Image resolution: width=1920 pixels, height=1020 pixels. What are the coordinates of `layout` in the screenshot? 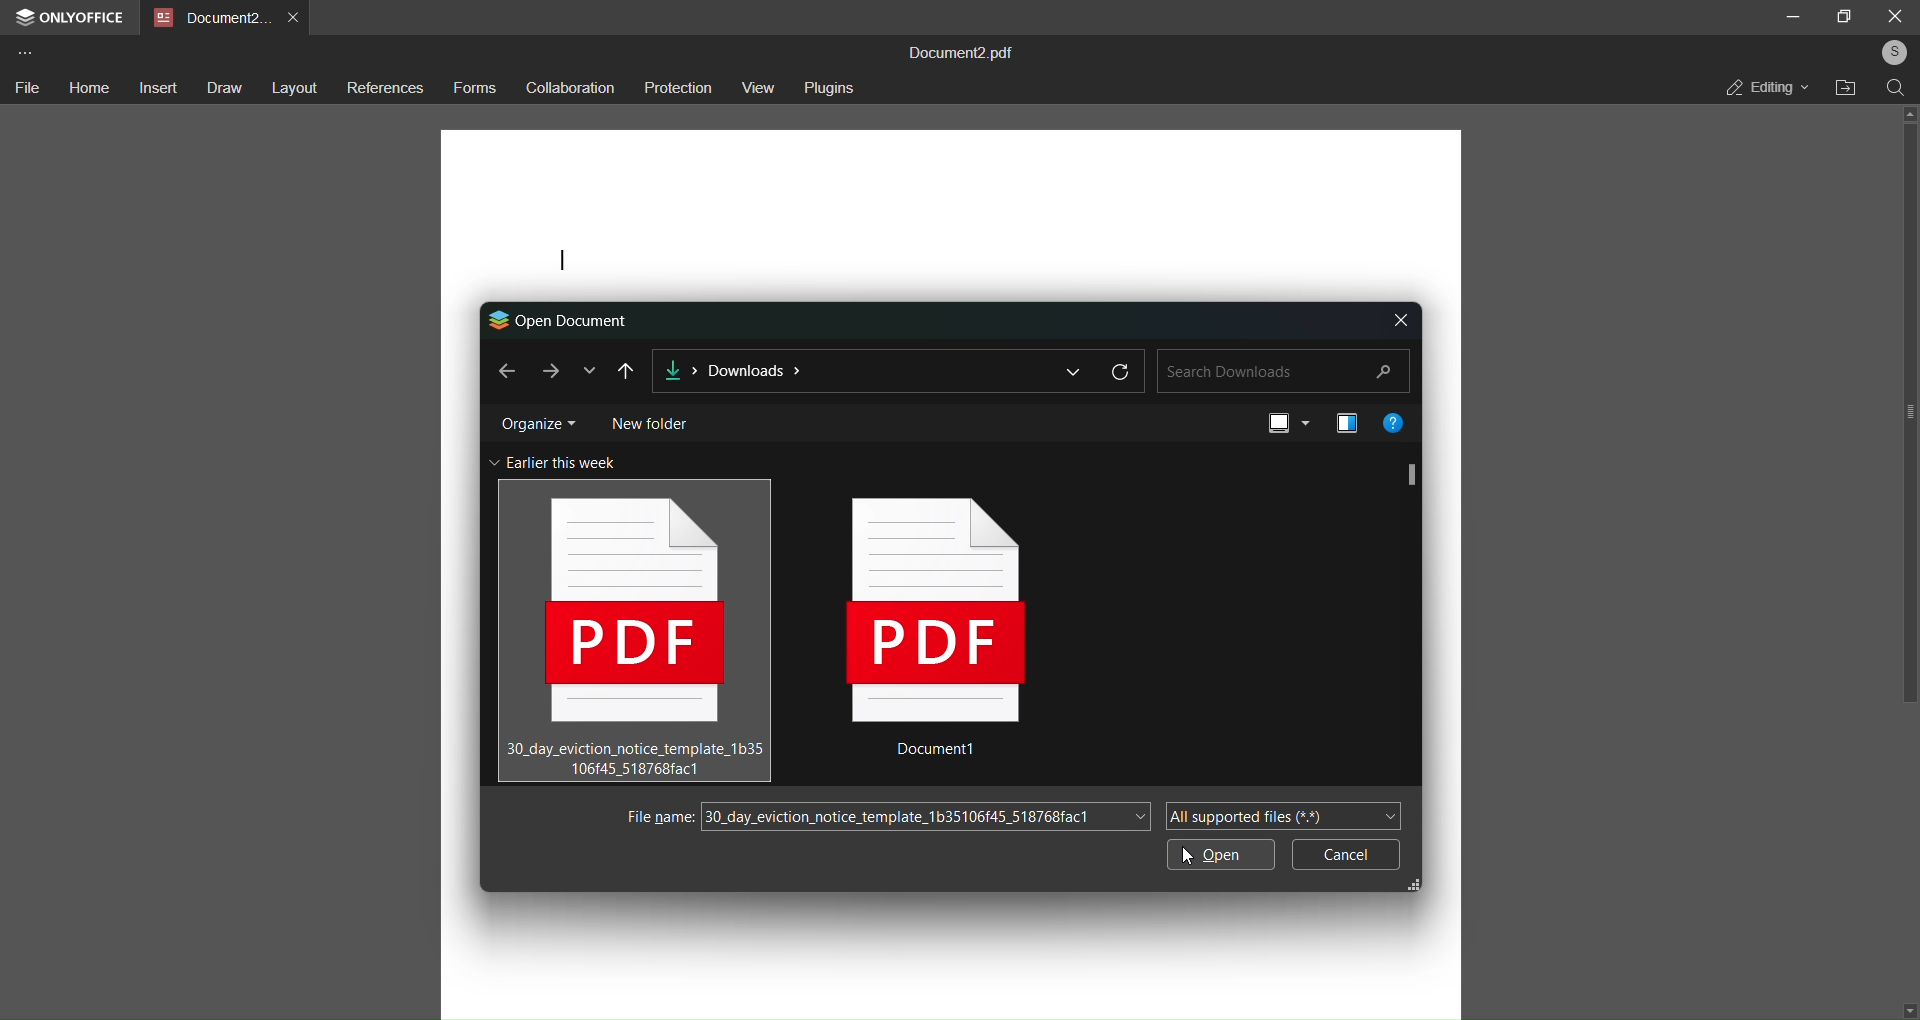 It's located at (295, 89).